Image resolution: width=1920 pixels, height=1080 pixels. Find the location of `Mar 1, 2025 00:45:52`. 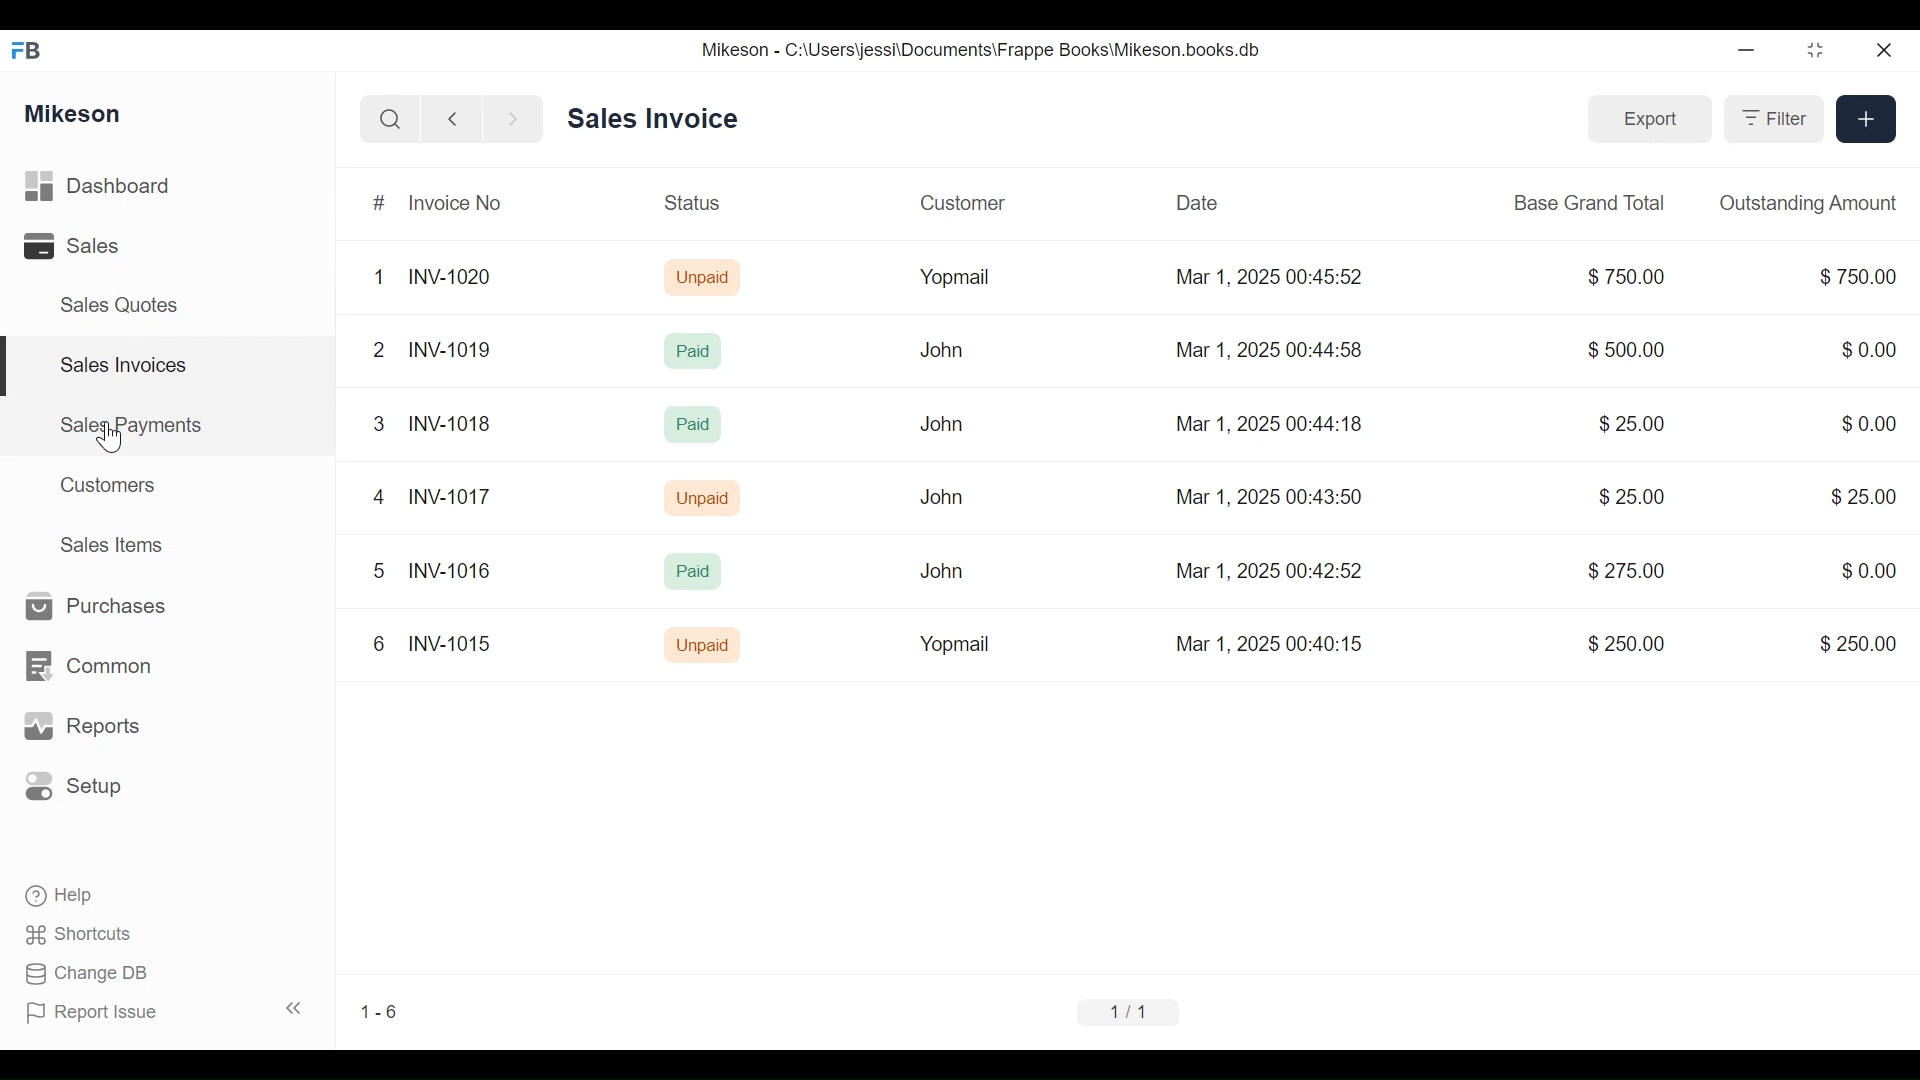

Mar 1, 2025 00:45:52 is located at coordinates (1270, 276).